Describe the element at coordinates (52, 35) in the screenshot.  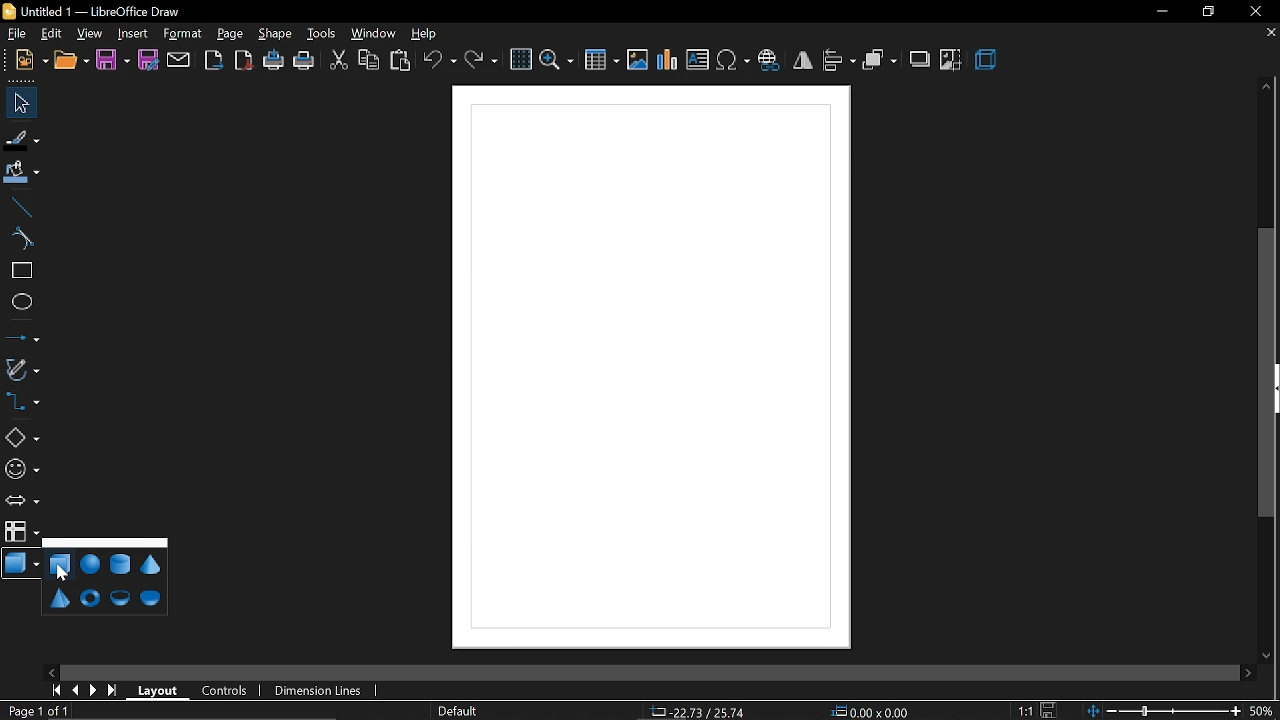
I see `edit` at that location.